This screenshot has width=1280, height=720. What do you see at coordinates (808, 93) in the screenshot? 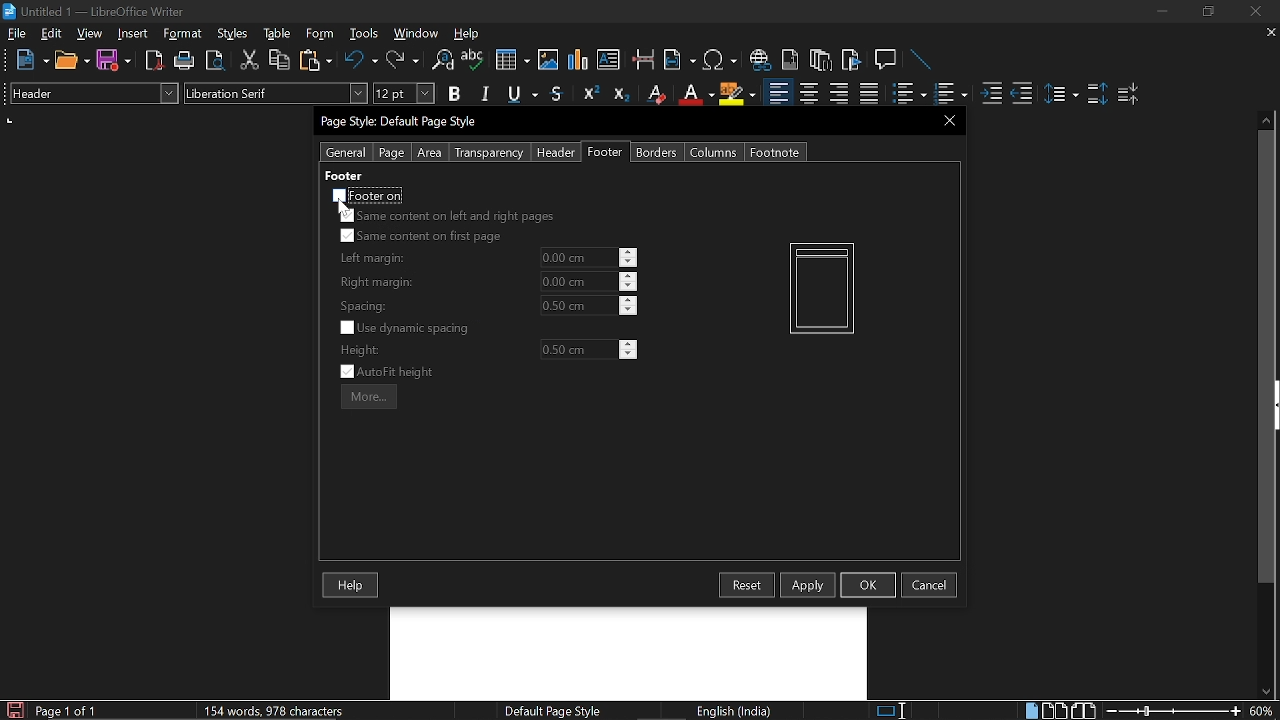
I see `Center` at bounding box center [808, 93].